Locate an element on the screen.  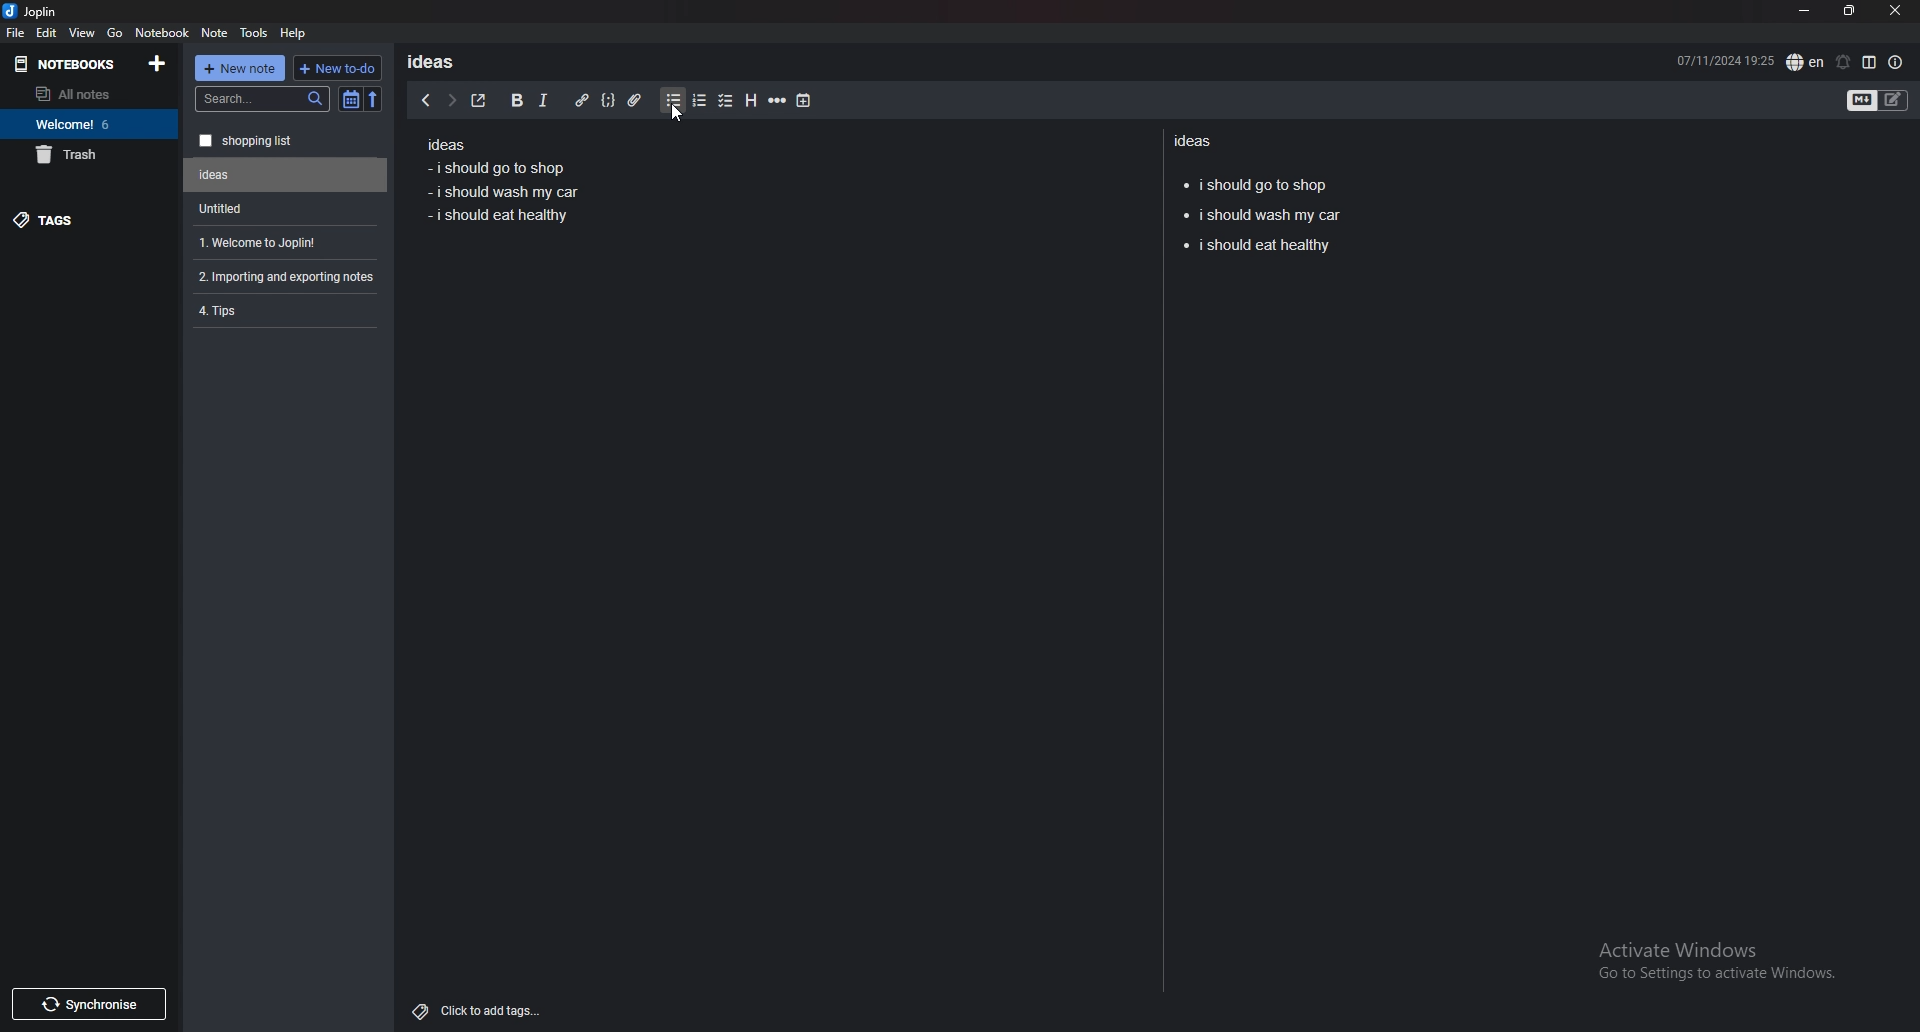
toggle editors is located at coordinates (1878, 102).